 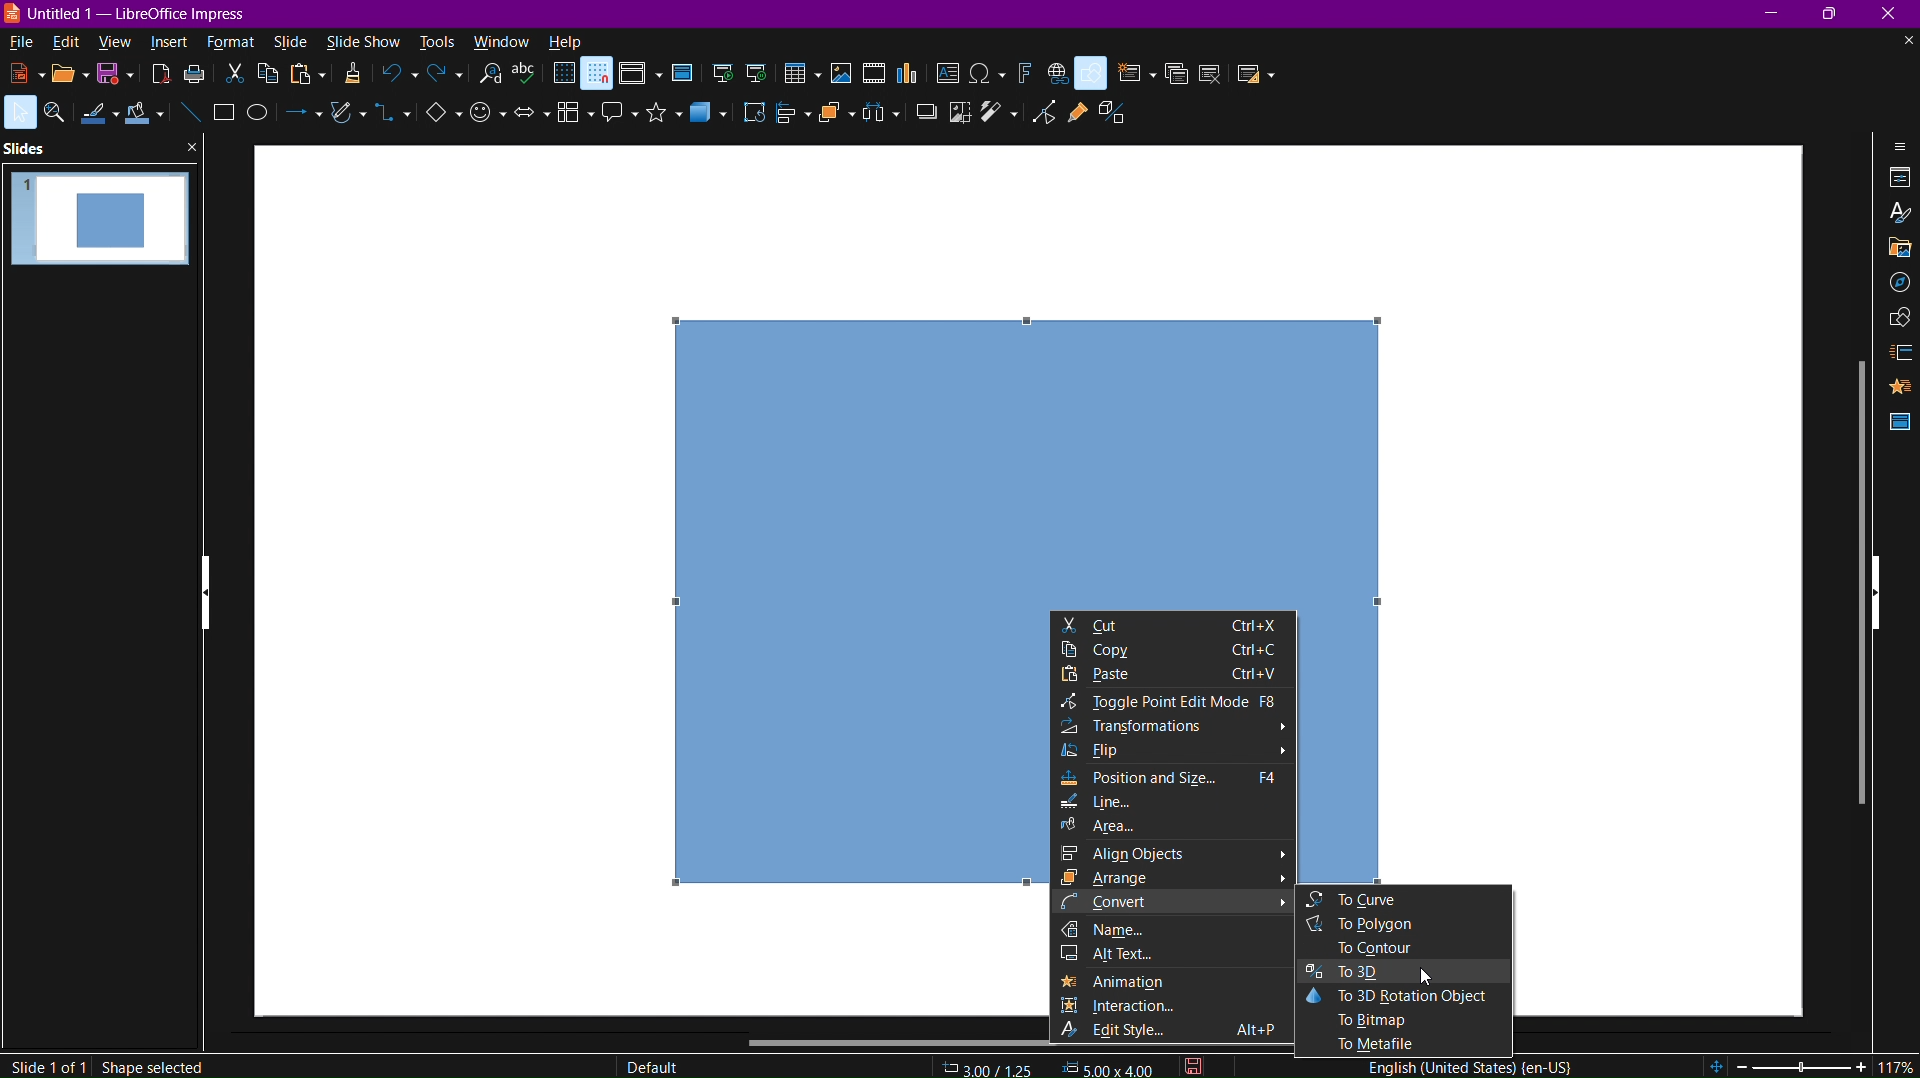 What do you see at coordinates (1895, 319) in the screenshot?
I see `Shapes` at bounding box center [1895, 319].